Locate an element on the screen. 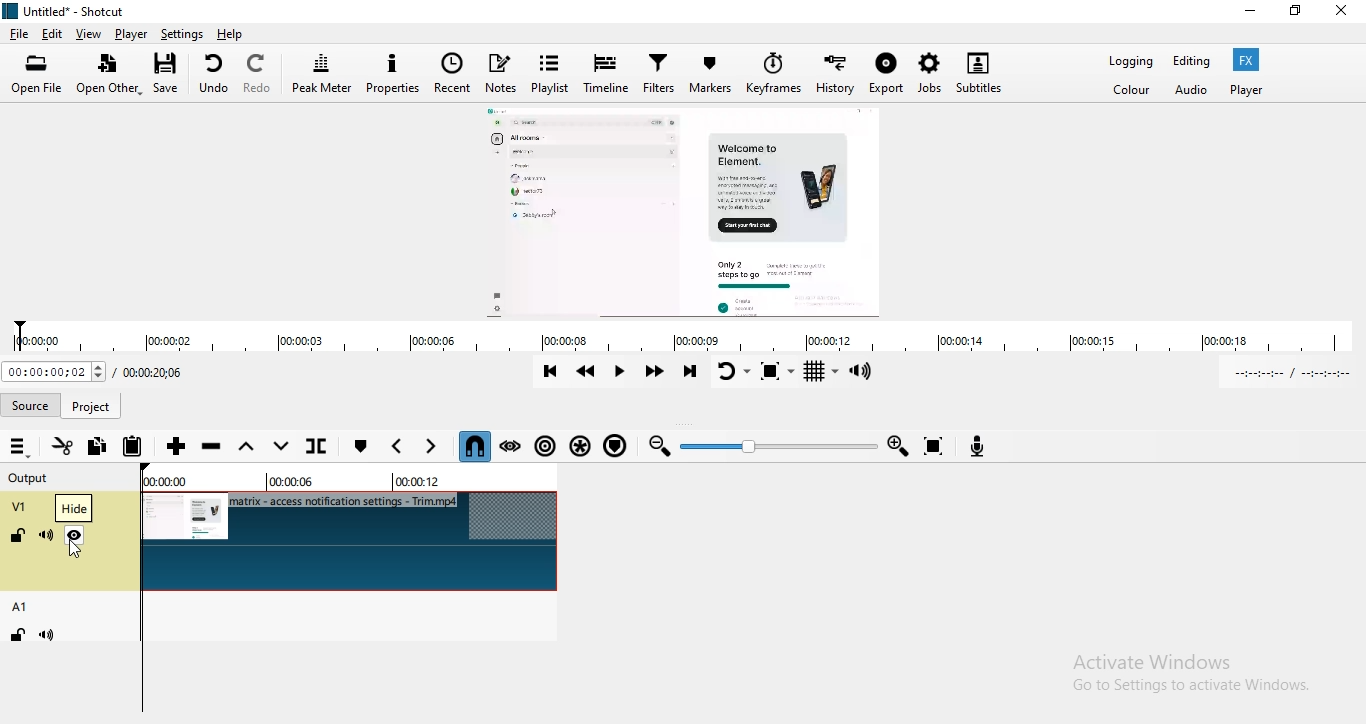 Image resolution: width=1366 pixels, height=724 pixels. help is located at coordinates (230, 34).